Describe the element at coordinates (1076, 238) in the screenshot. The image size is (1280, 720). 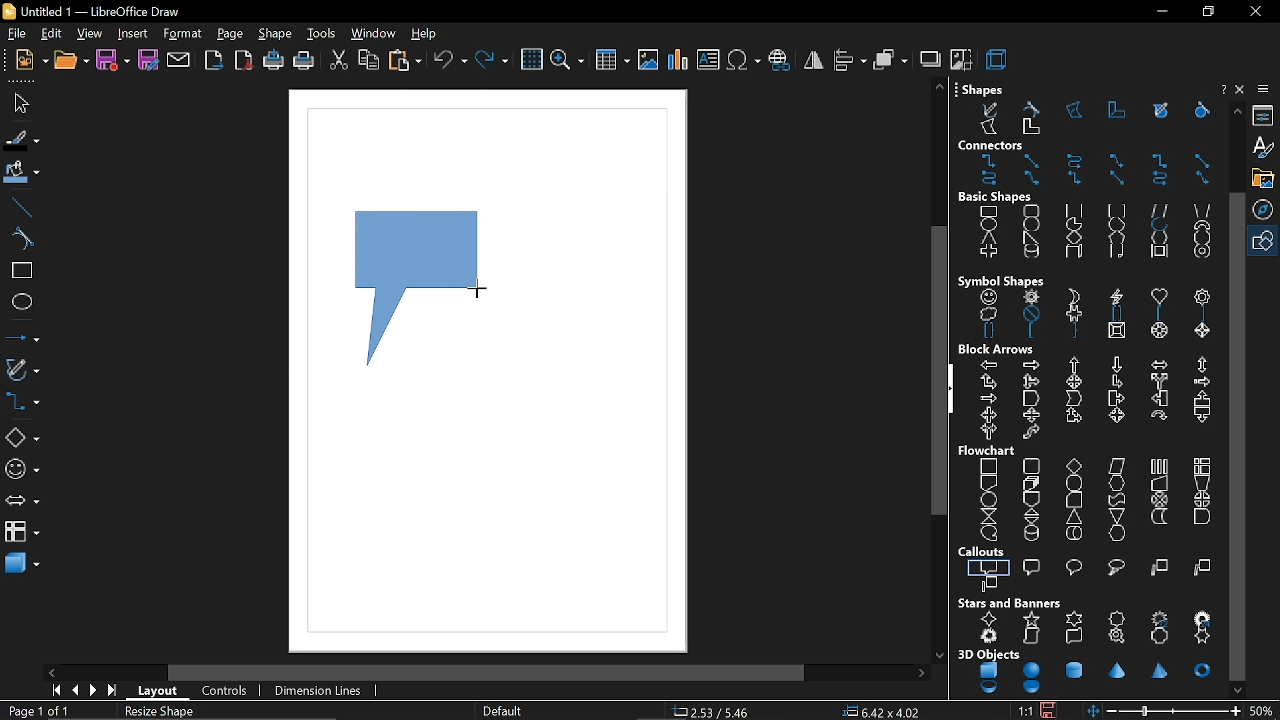
I see `diamond` at that location.